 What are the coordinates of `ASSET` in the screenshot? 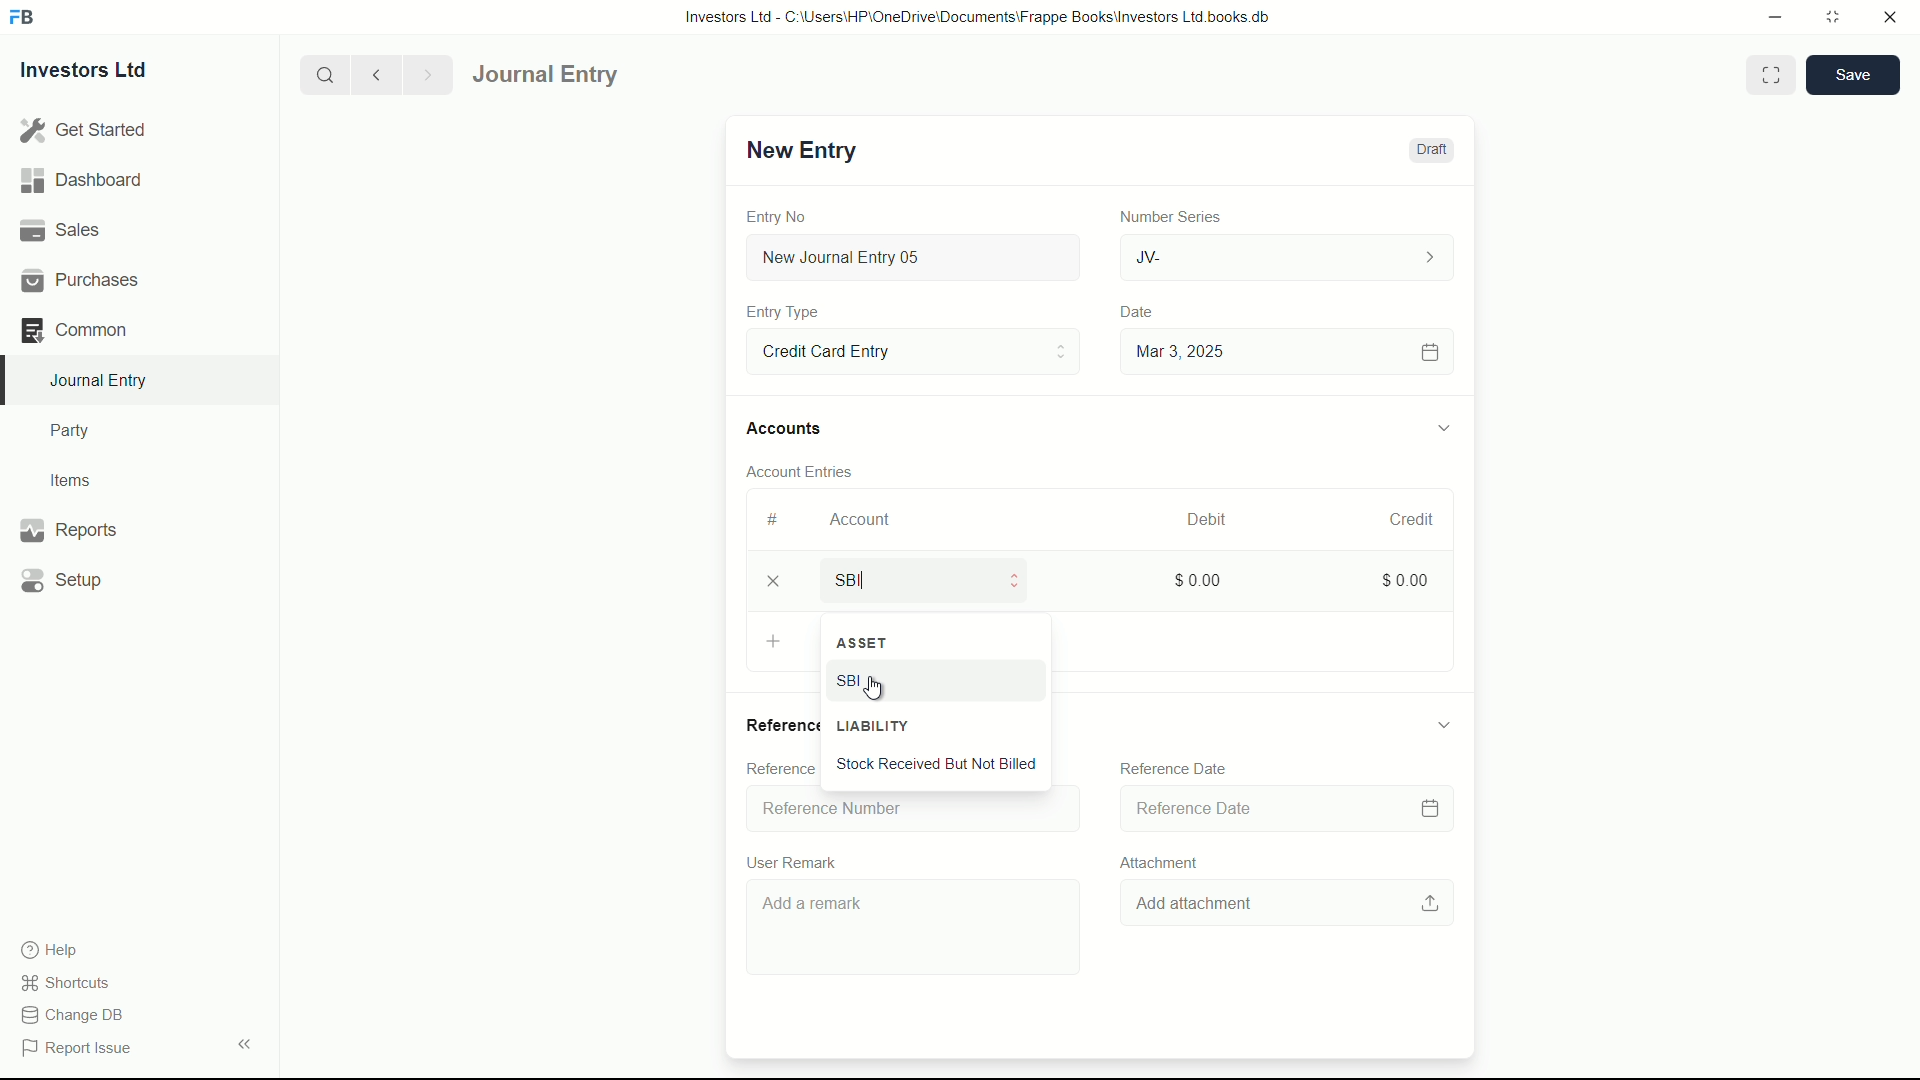 It's located at (936, 643).